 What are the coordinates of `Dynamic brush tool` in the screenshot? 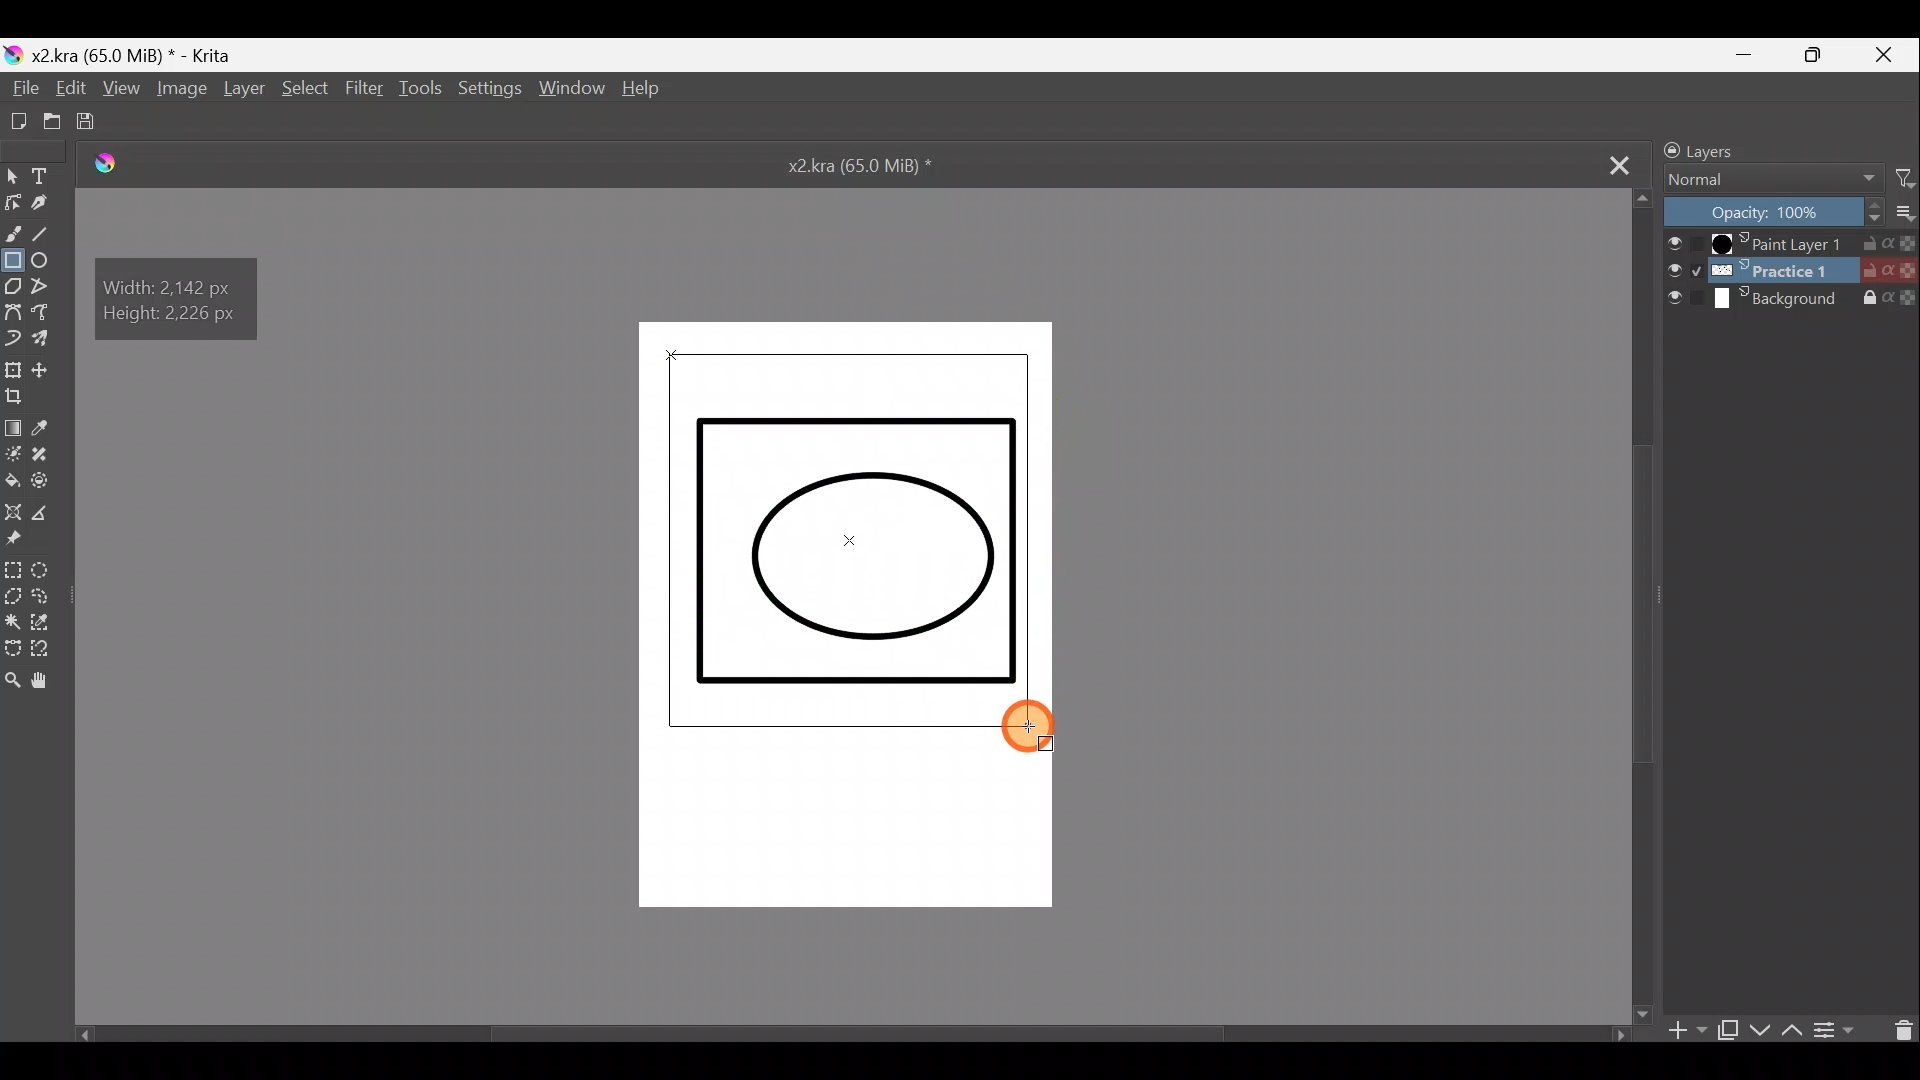 It's located at (13, 339).